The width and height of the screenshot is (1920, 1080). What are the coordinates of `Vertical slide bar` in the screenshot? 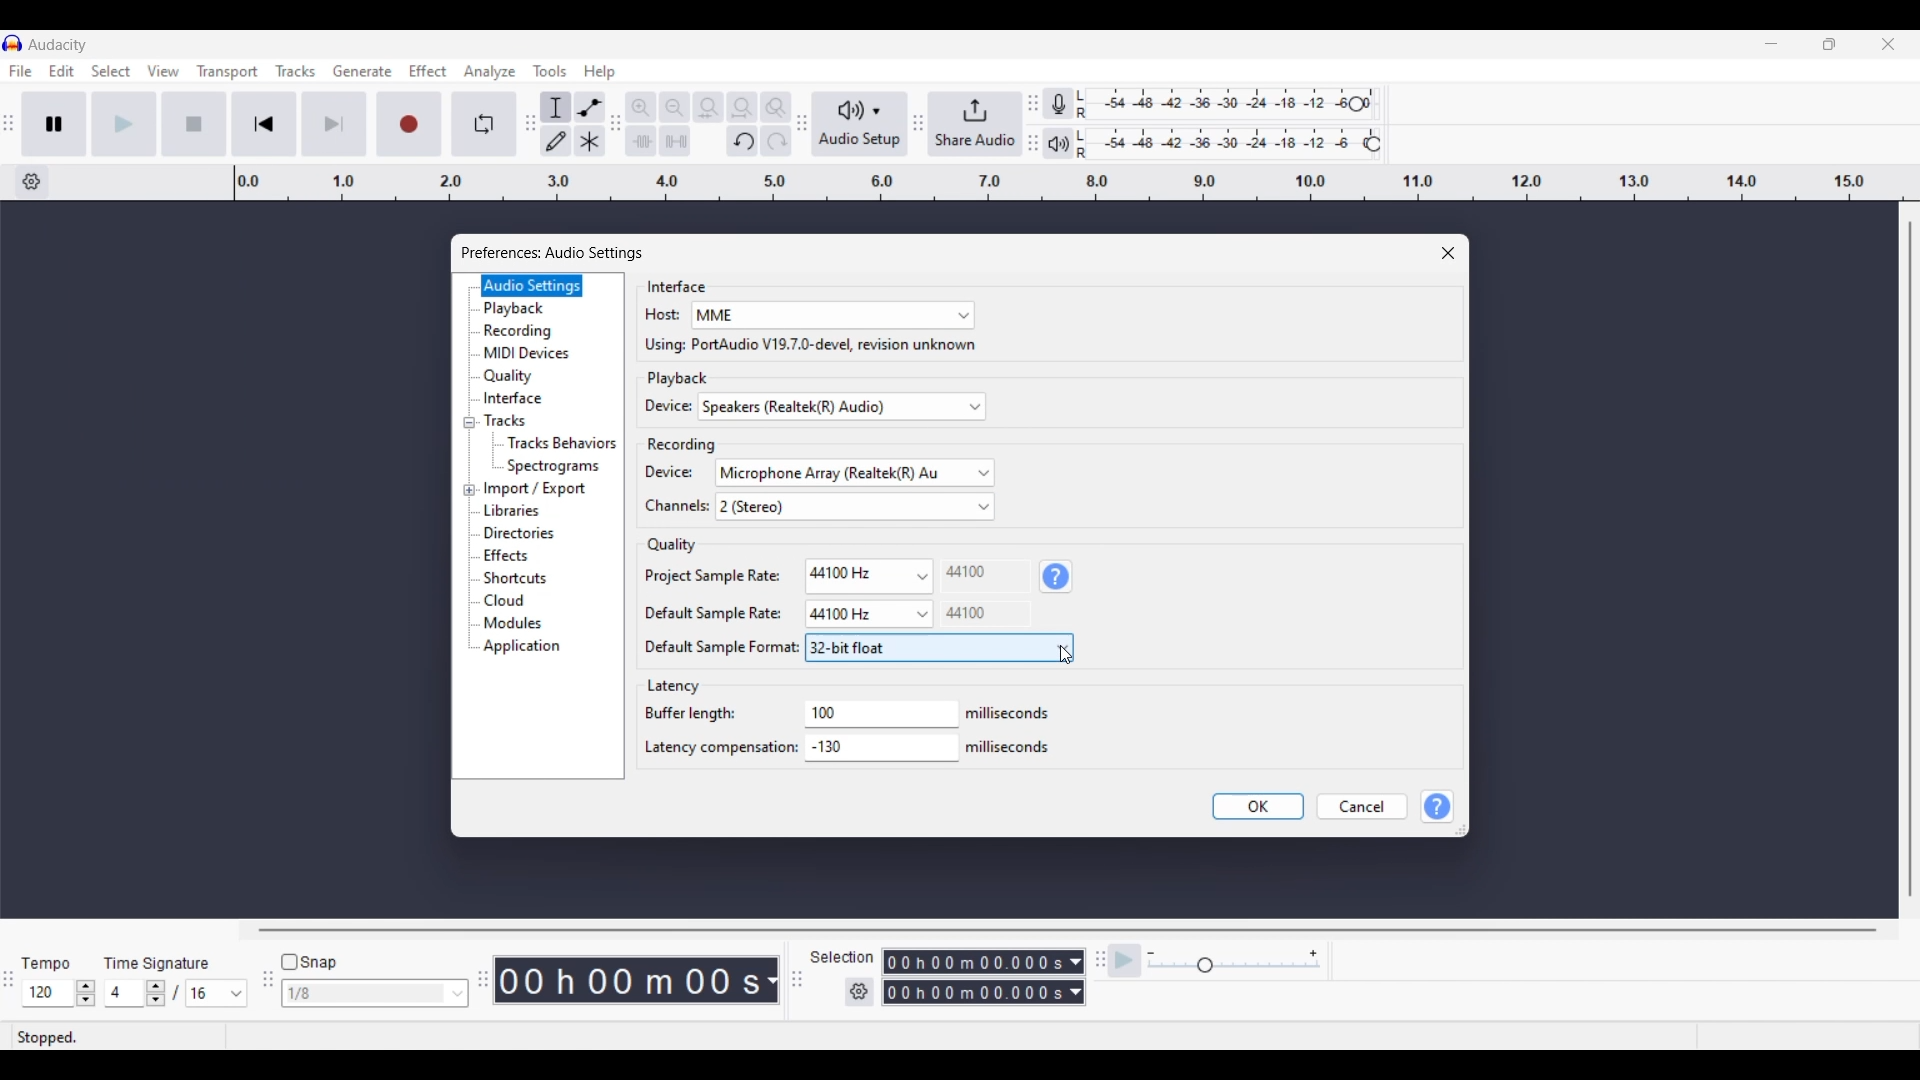 It's located at (1909, 559).